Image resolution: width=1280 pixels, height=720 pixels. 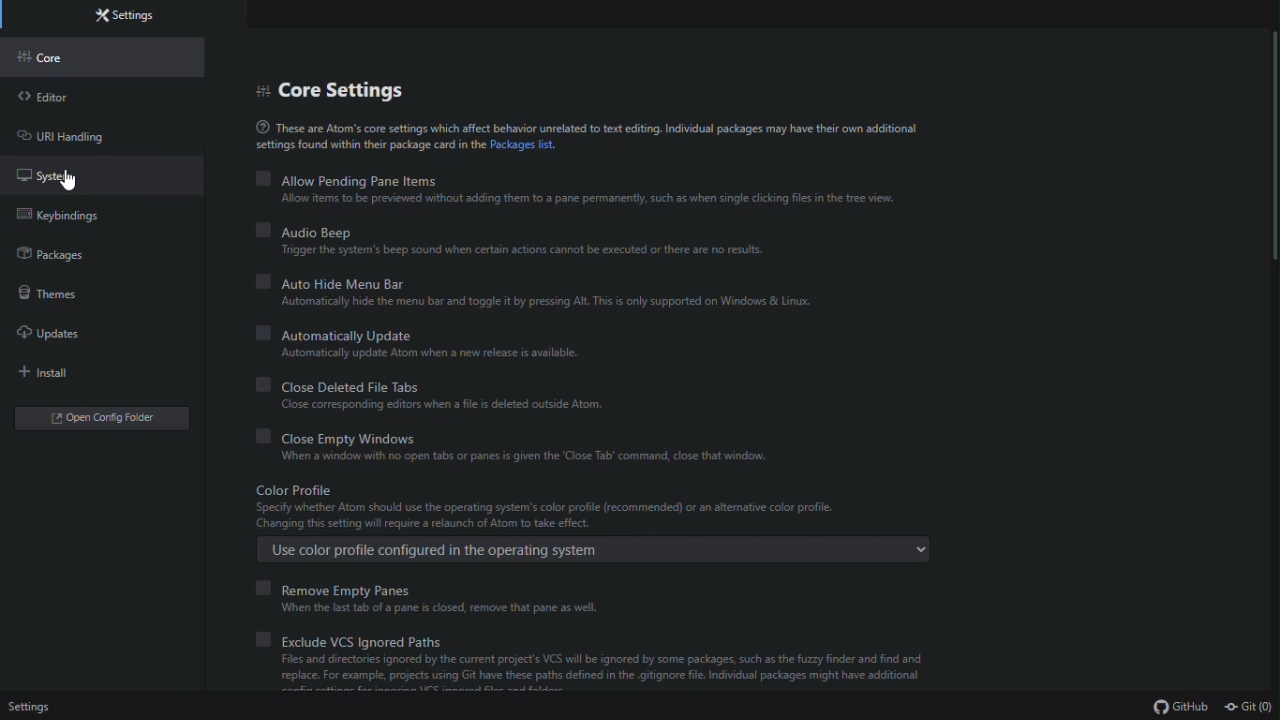 What do you see at coordinates (617, 641) in the screenshot?
I see `Exclude VCS Ignored Paths
Files and directories ignored by the current project's VCS wil be ignored by some packages, such as the fuzzy finder and find and.
replace. For example. projects using Git have these paths defined in the gtignore fle. Indicual packages might have additional` at bounding box center [617, 641].